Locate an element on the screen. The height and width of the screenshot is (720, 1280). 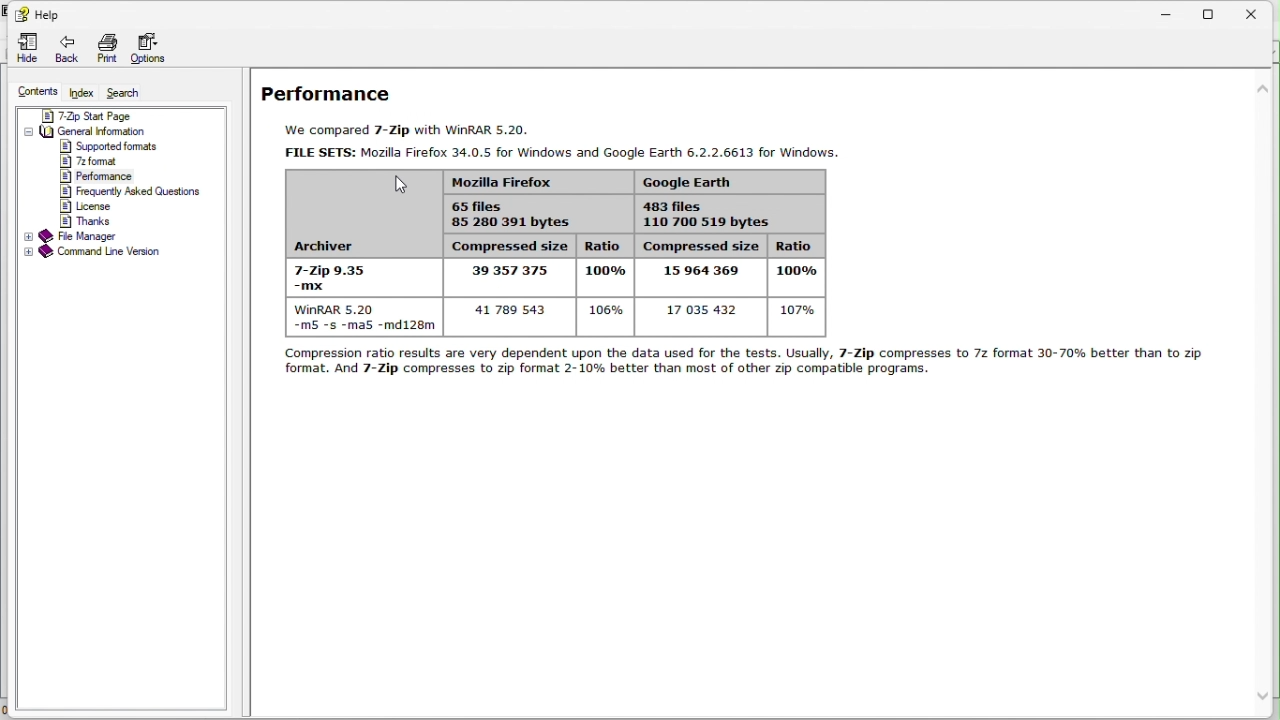
Options is located at coordinates (148, 47).